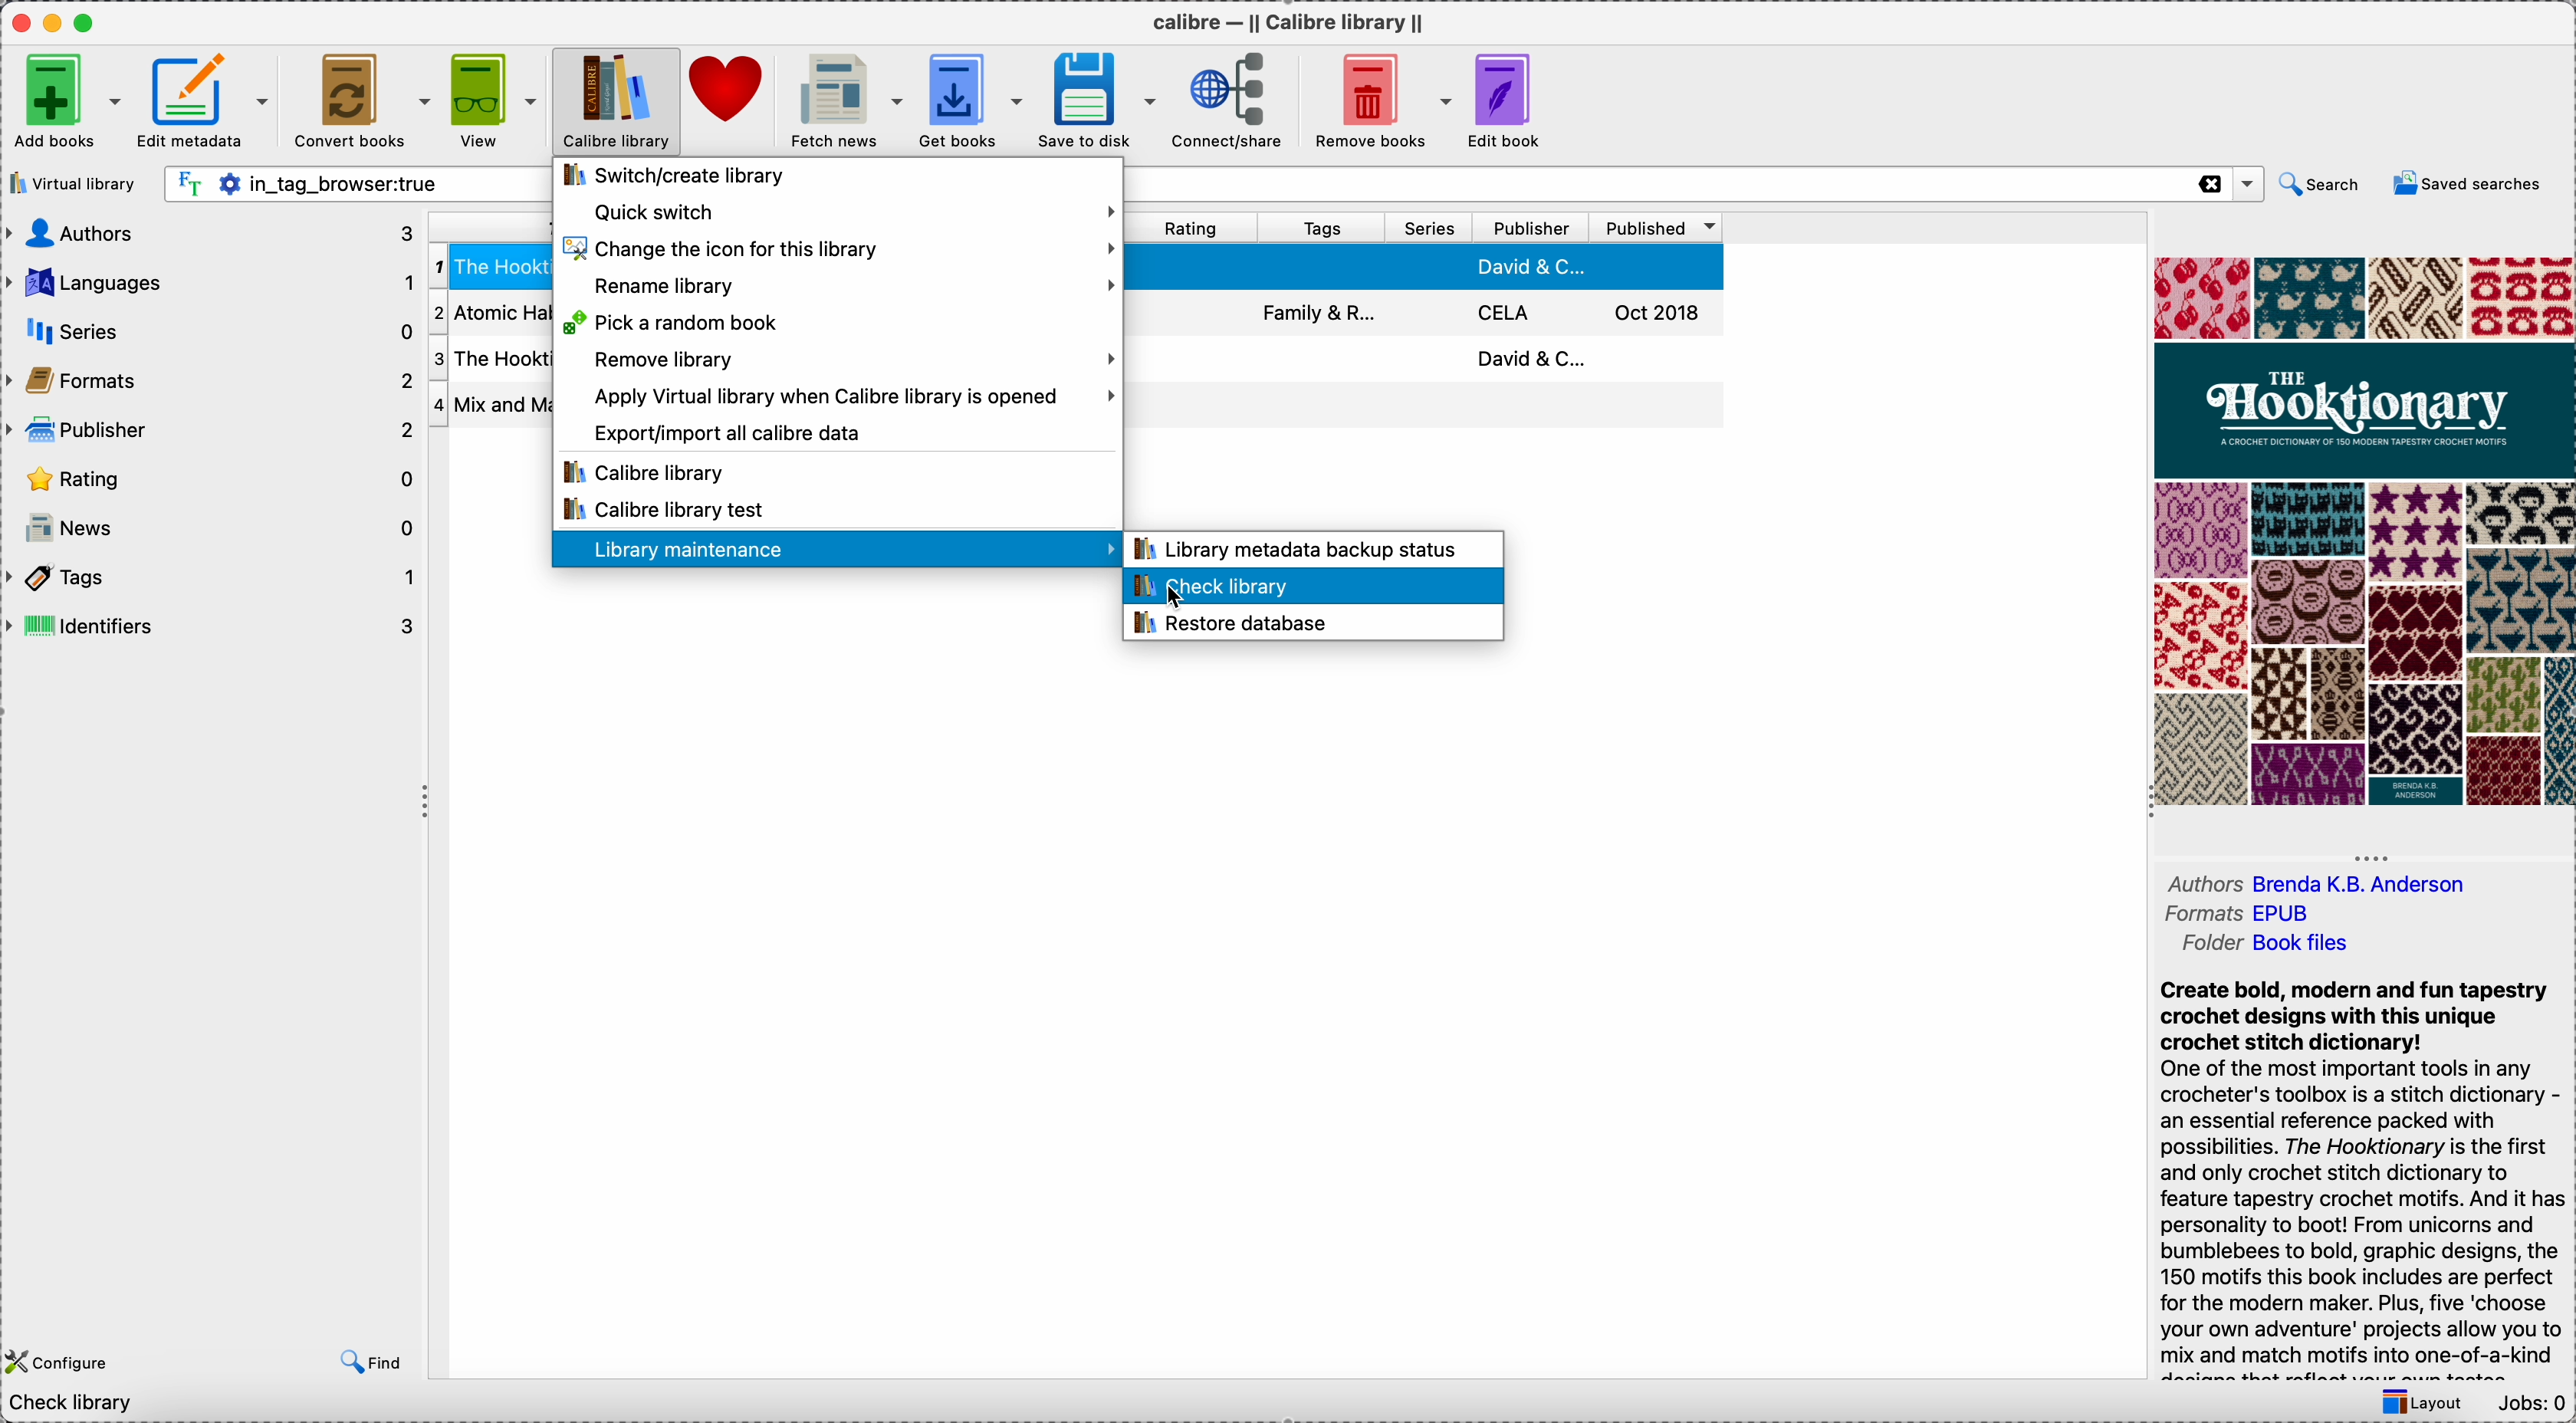  What do you see at coordinates (613, 101) in the screenshot?
I see `click on Calibre library` at bounding box center [613, 101].